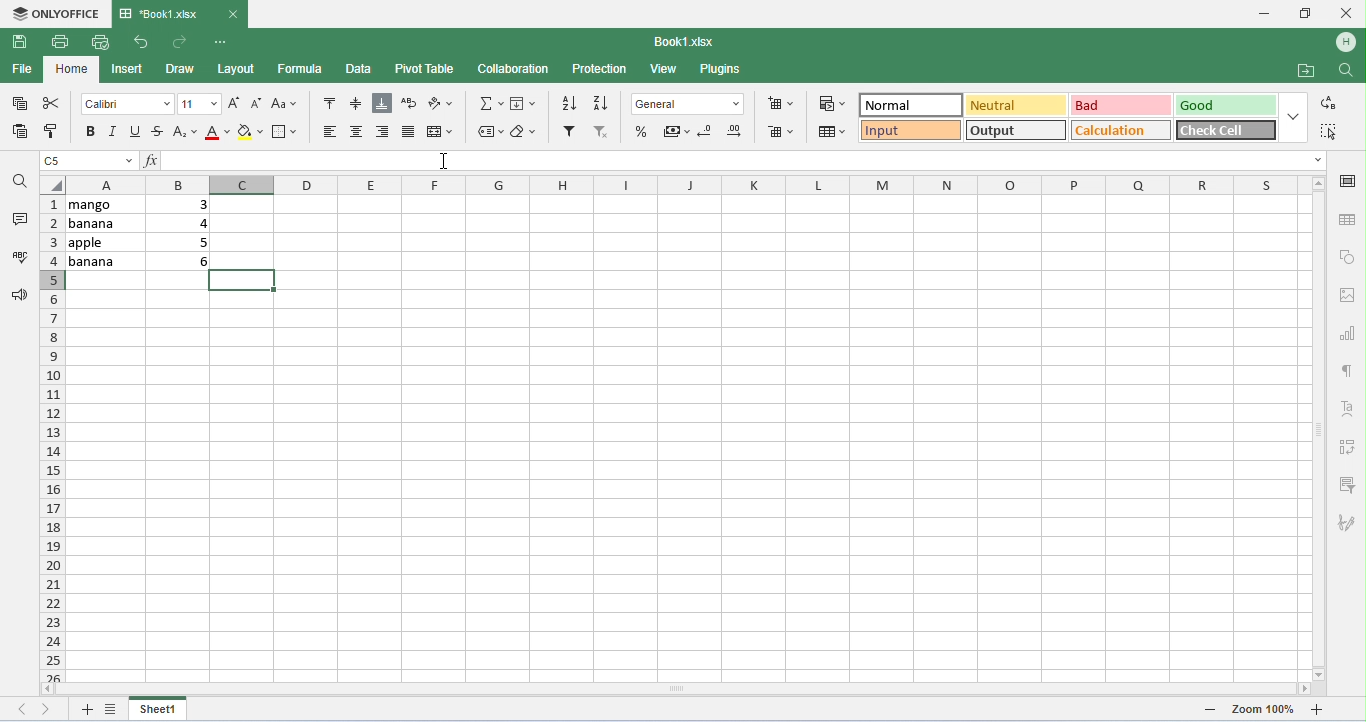  I want to click on 3, so click(193, 204).